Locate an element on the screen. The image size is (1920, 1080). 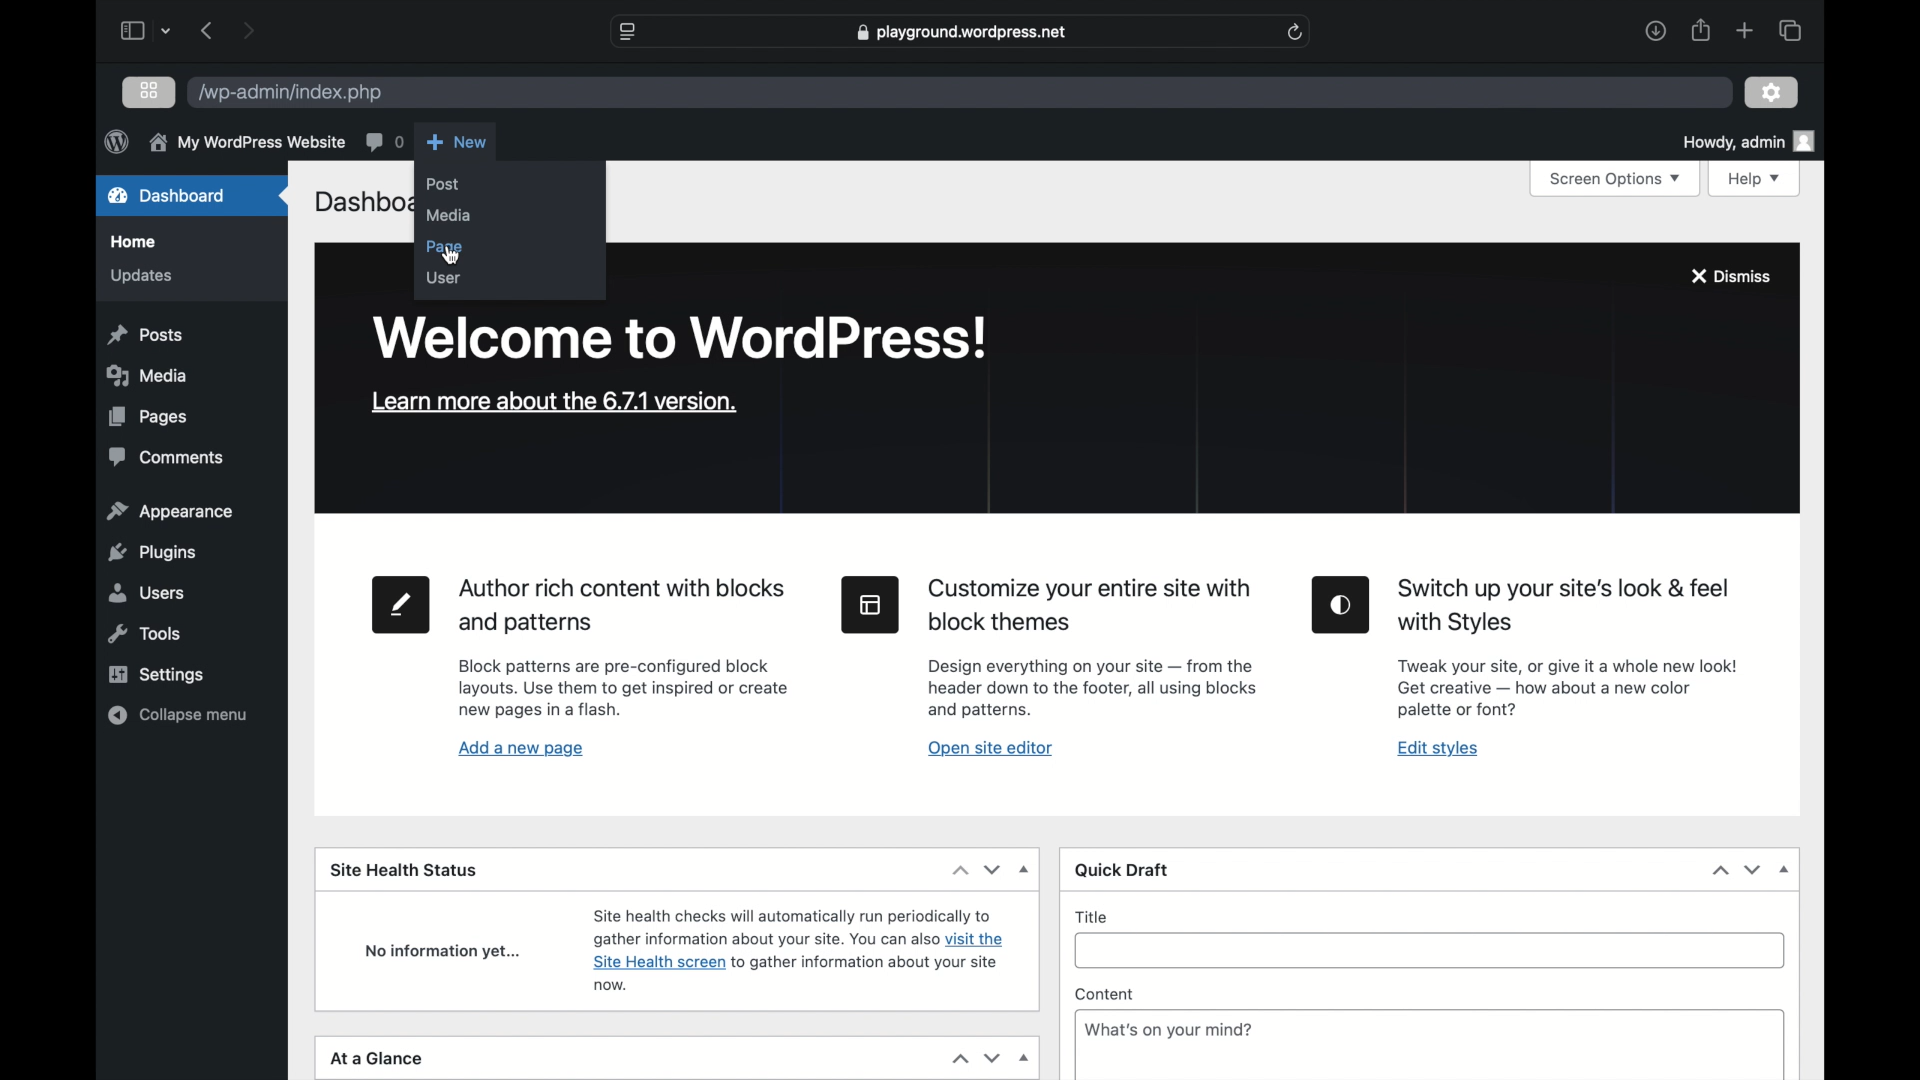
new is located at coordinates (457, 142).